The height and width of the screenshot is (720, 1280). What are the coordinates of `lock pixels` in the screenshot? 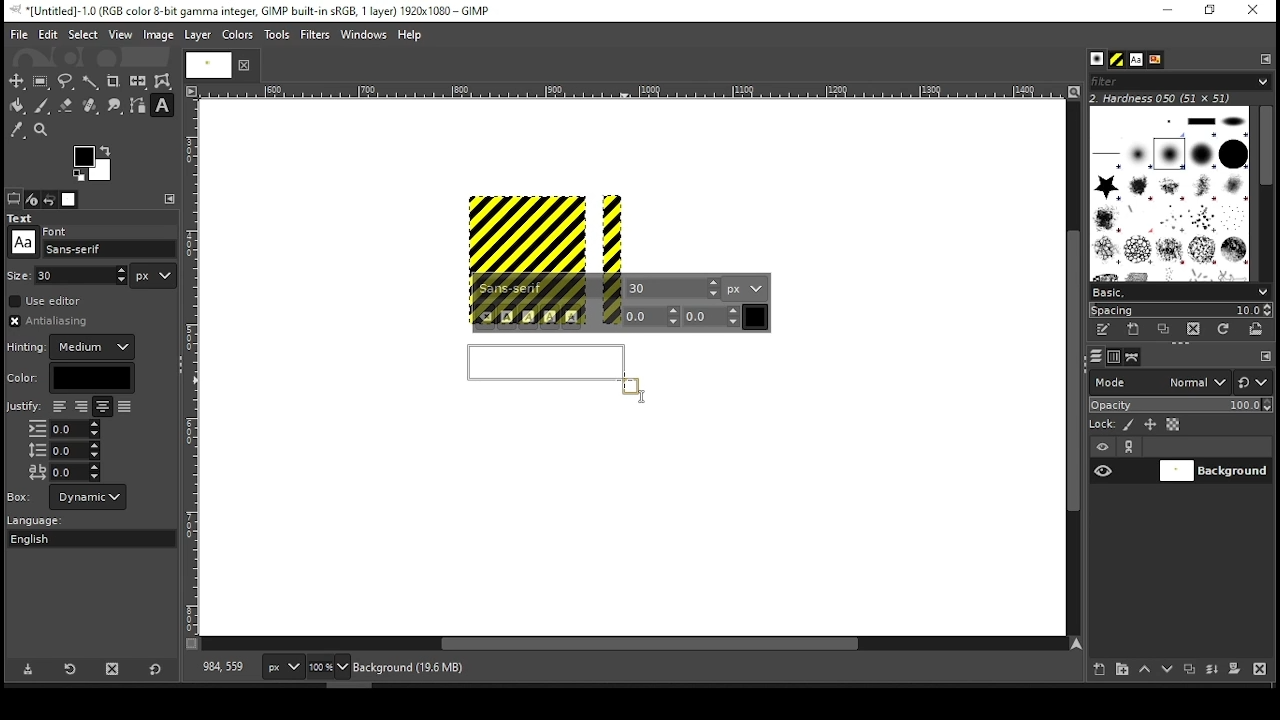 It's located at (1132, 425).